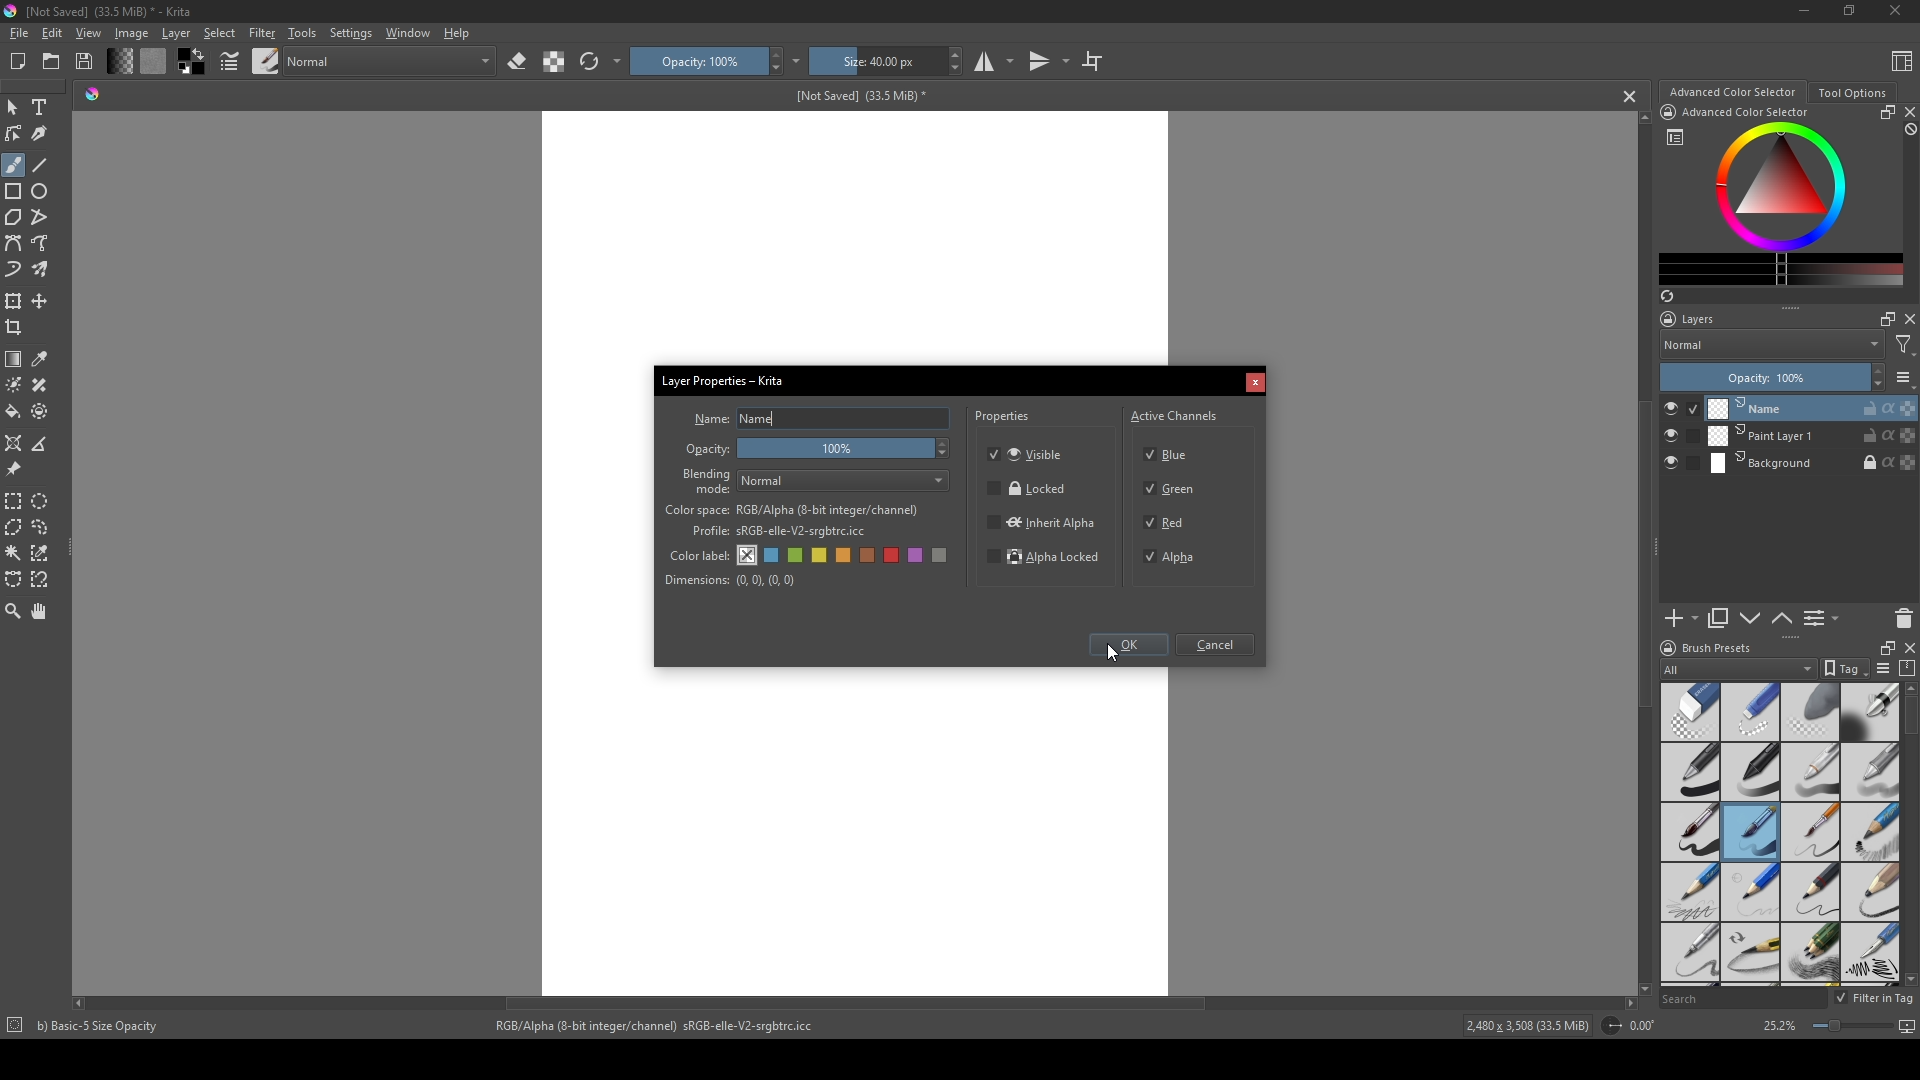  What do you see at coordinates (1852, 93) in the screenshot?
I see `Tool Options` at bounding box center [1852, 93].